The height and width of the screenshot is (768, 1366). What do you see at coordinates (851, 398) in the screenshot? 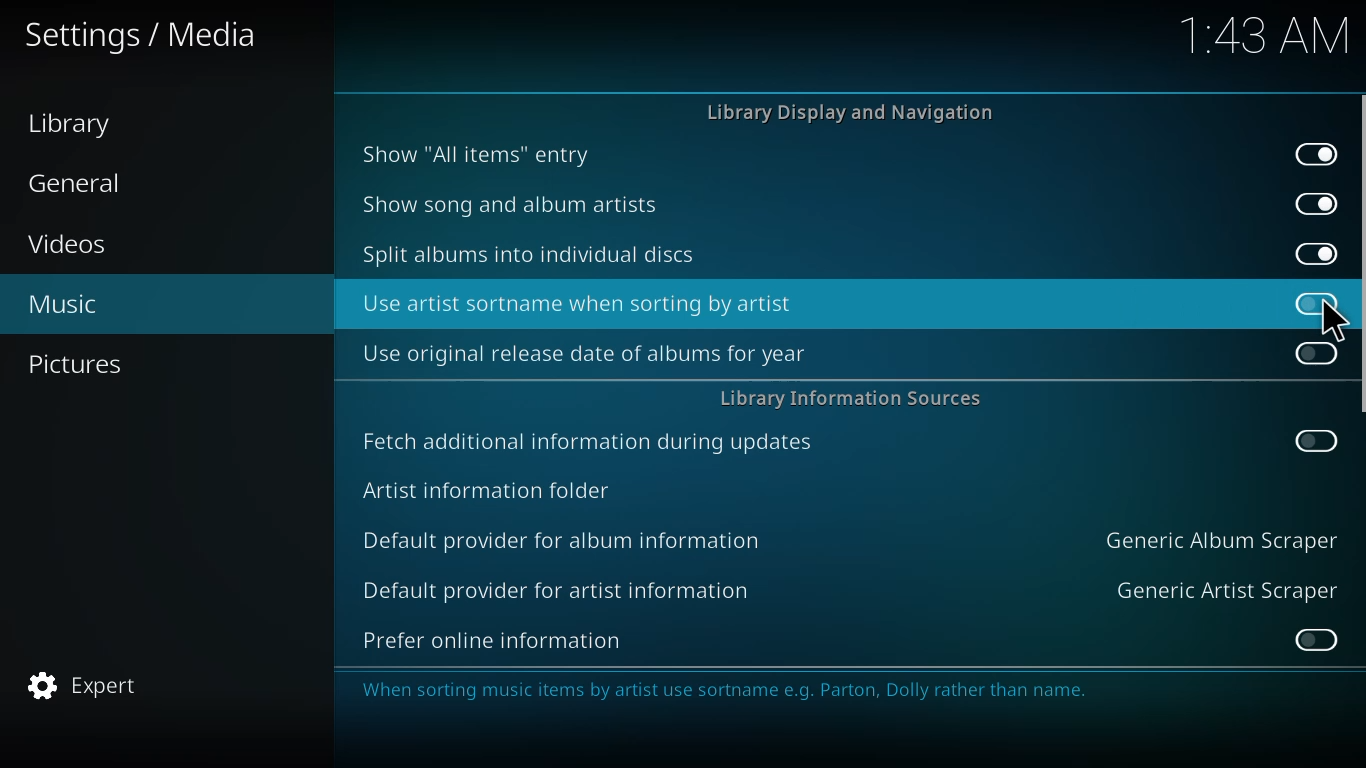
I see `library info` at bounding box center [851, 398].